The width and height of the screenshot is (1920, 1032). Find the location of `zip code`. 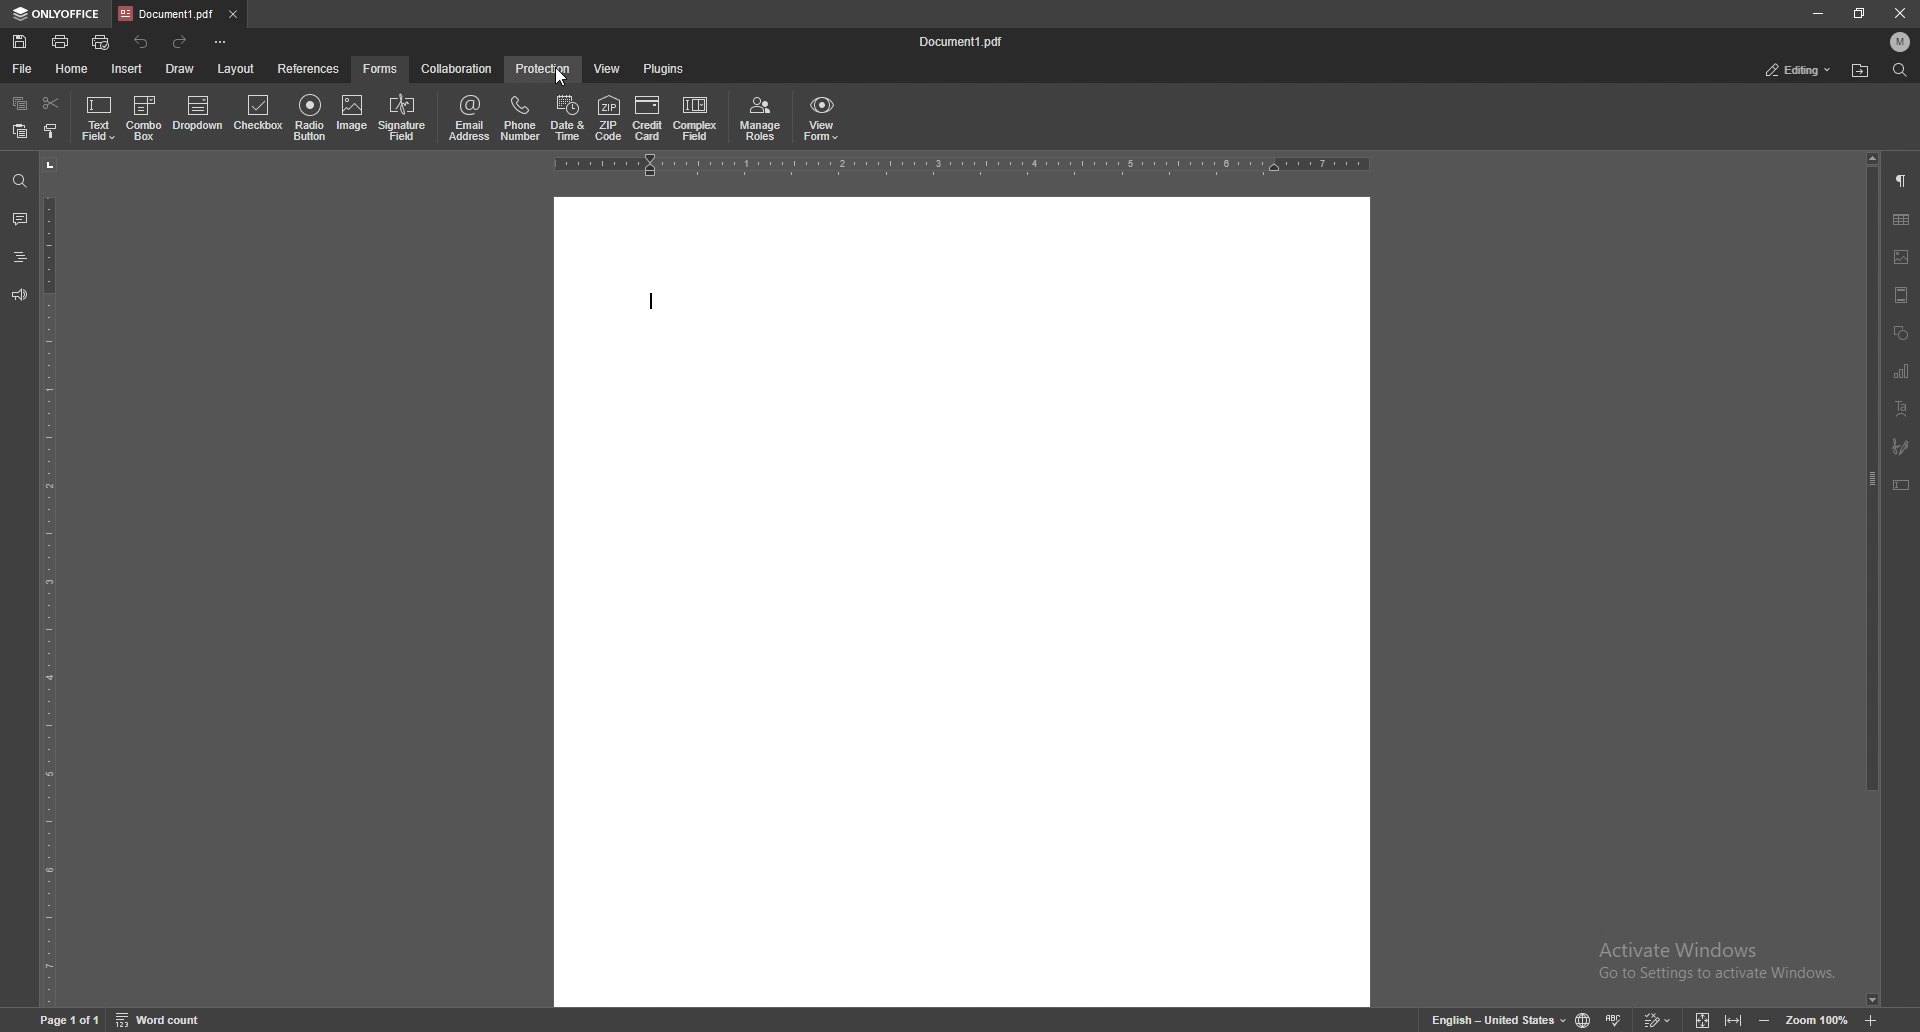

zip code is located at coordinates (611, 118).